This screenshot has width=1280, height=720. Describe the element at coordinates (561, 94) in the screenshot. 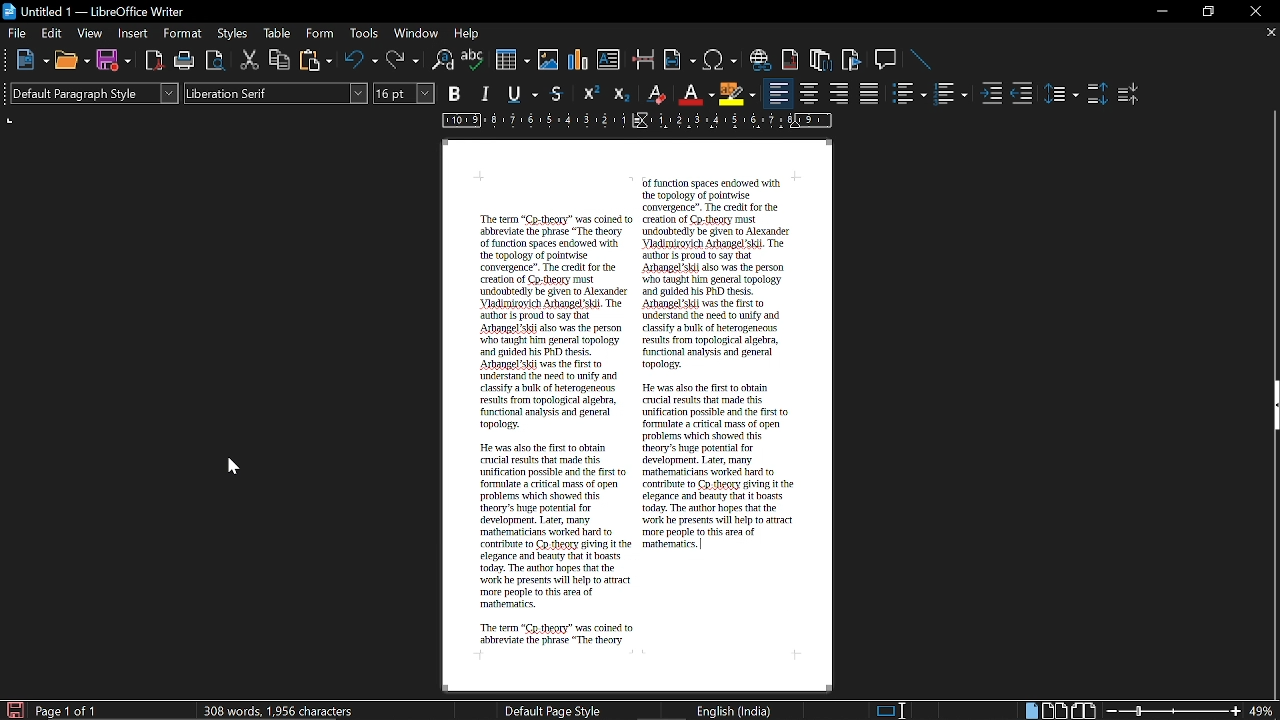

I see `Strikethrough` at that location.